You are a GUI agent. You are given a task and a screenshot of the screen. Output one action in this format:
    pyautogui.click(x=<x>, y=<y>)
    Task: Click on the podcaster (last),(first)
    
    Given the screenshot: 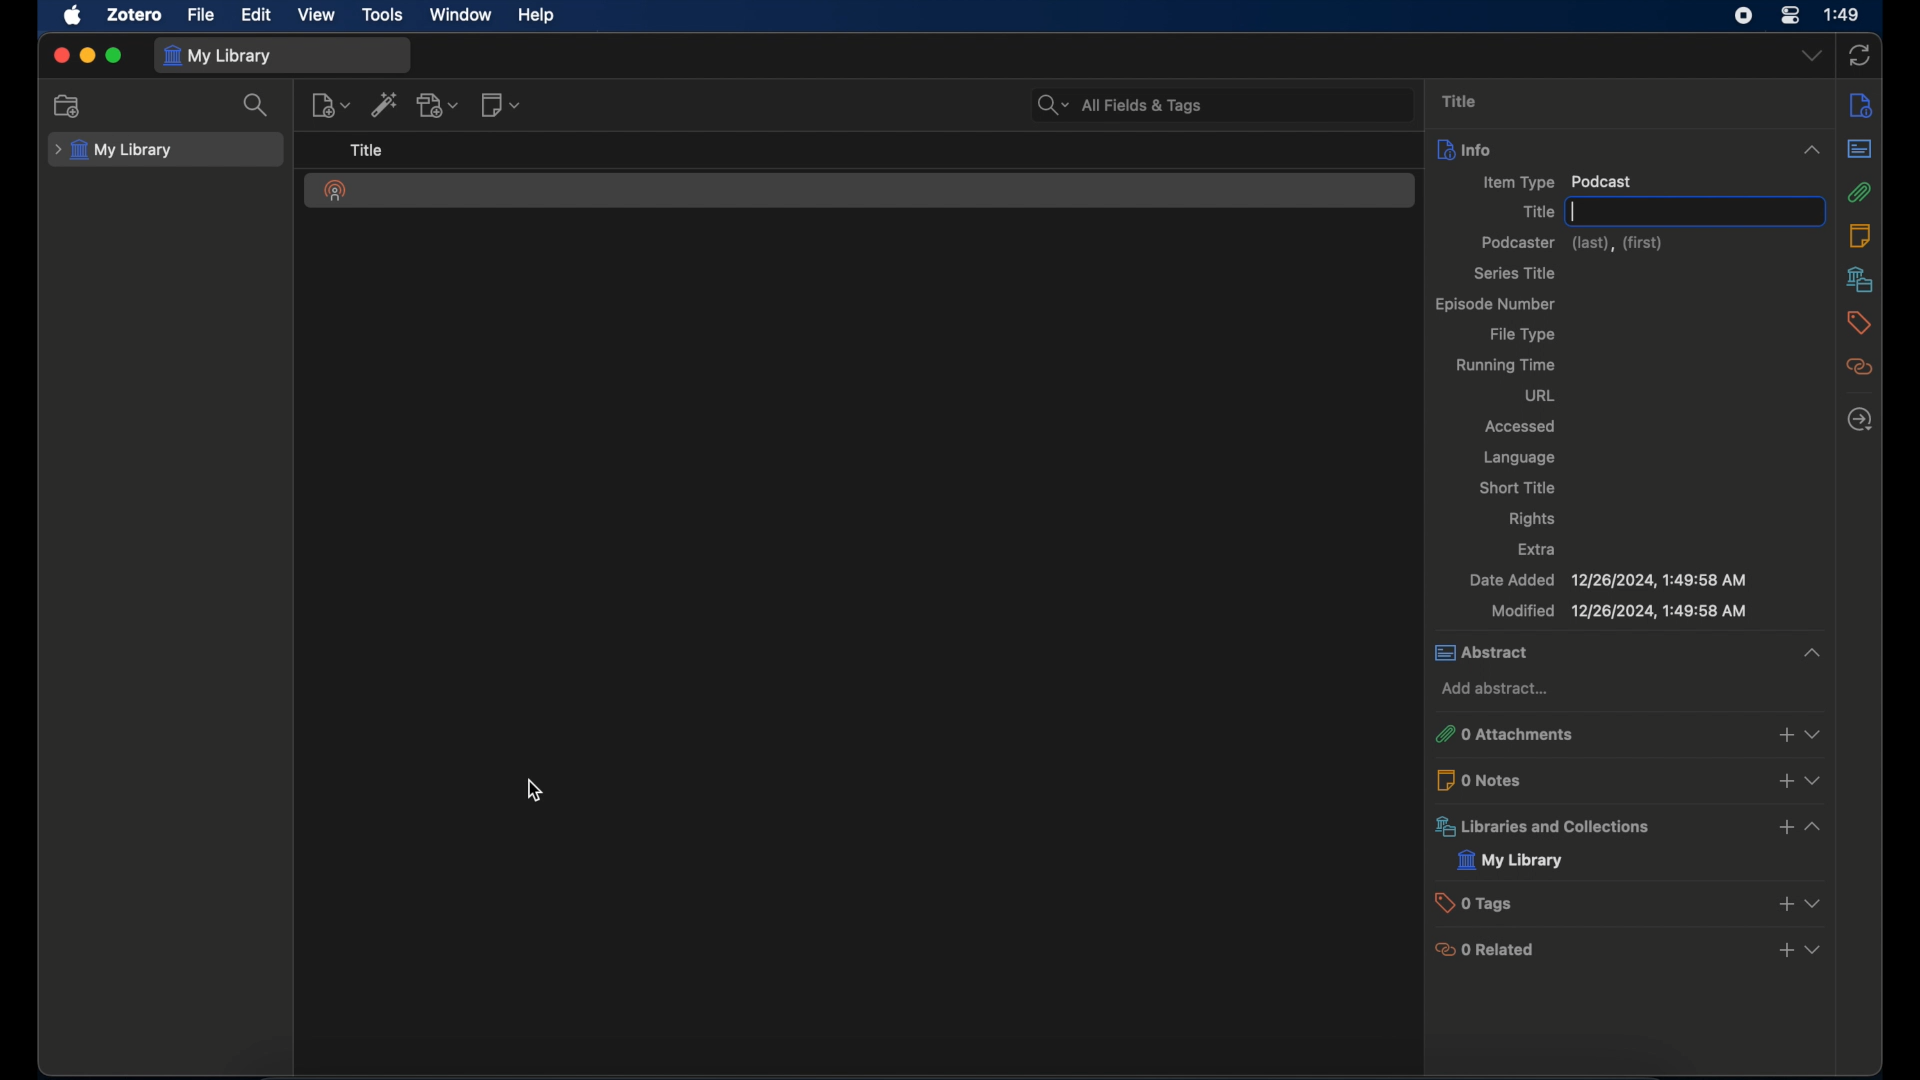 What is the action you would take?
    pyautogui.click(x=1572, y=242)
    